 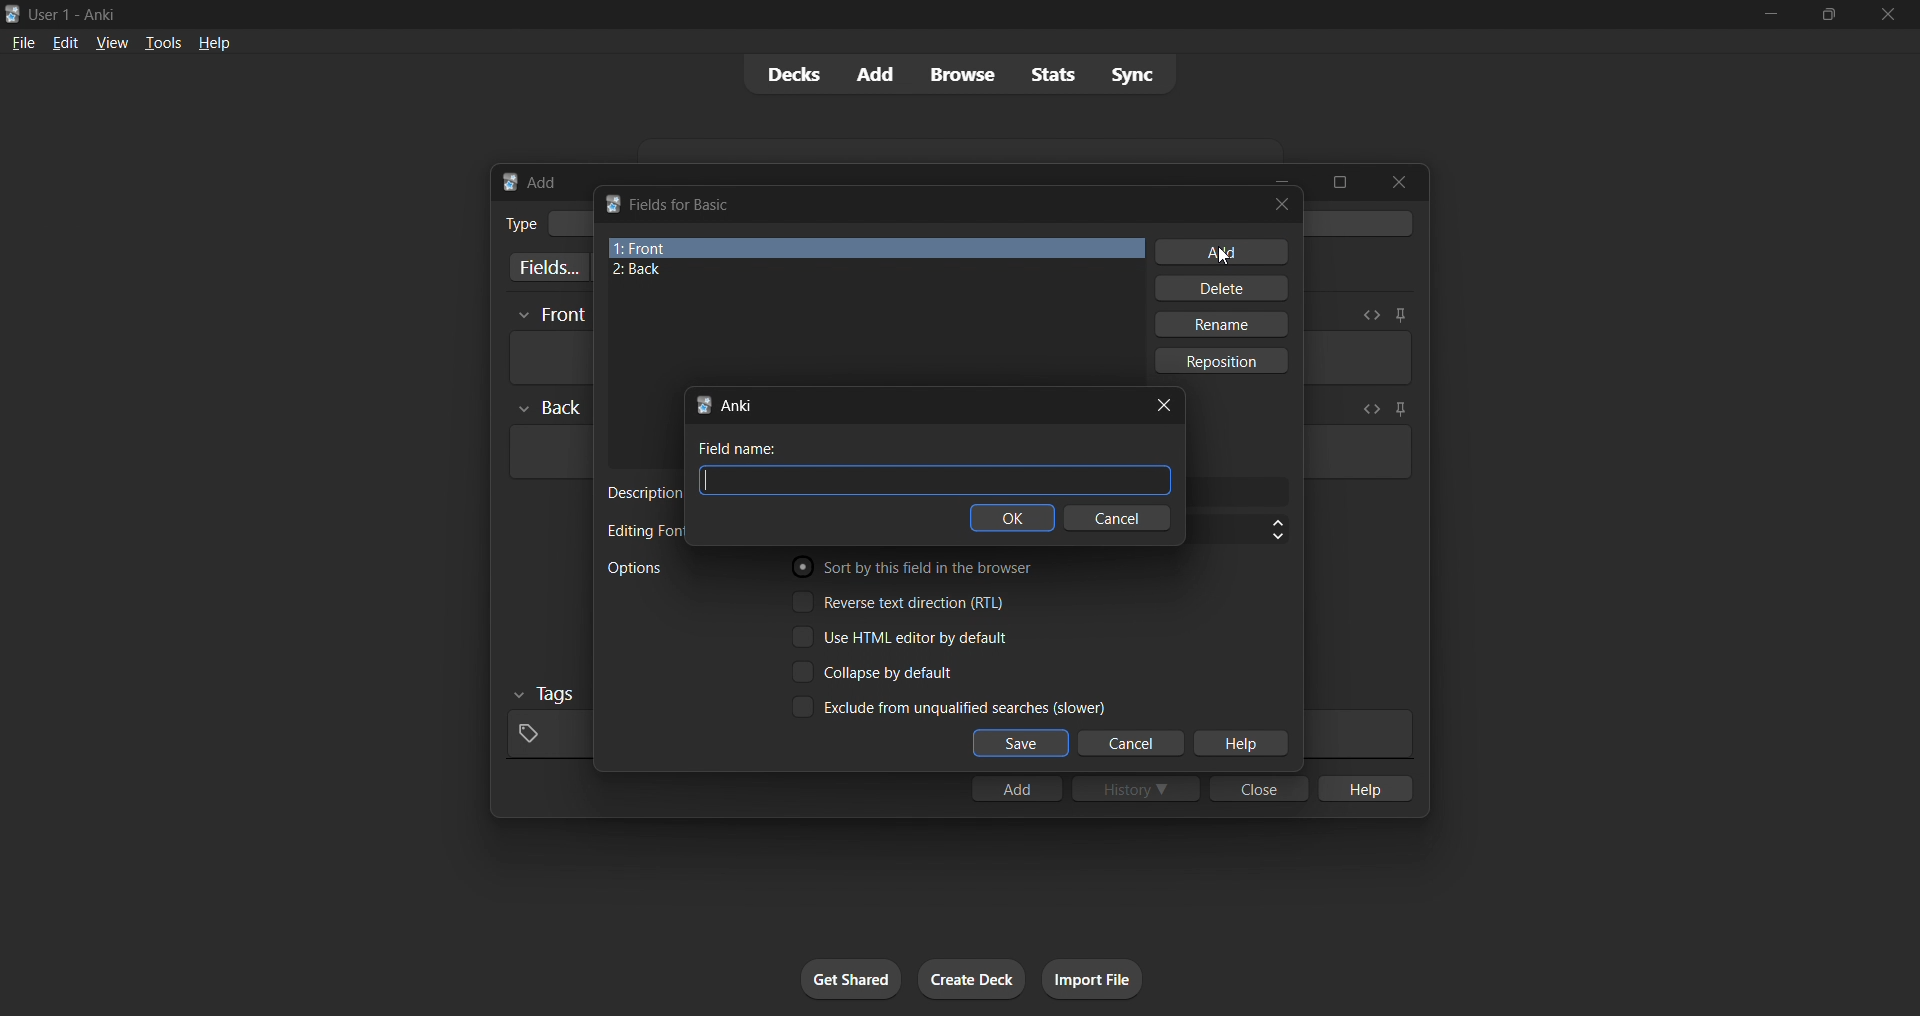 What do you see at coordinates (1888, 15) in the screenshot?
I see `close` at bounding box center [1888, 15].